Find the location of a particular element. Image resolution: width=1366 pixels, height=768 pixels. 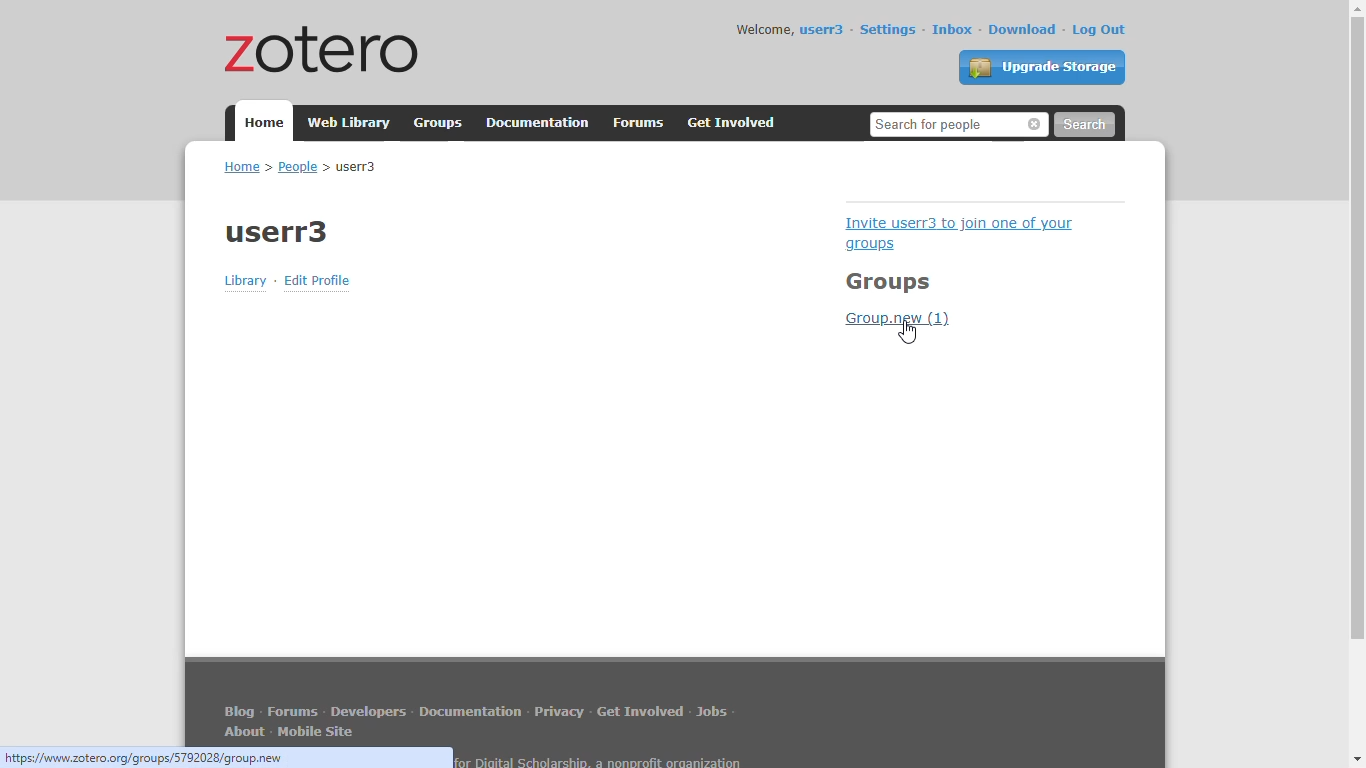

forums is located at coordinates (293, 712).